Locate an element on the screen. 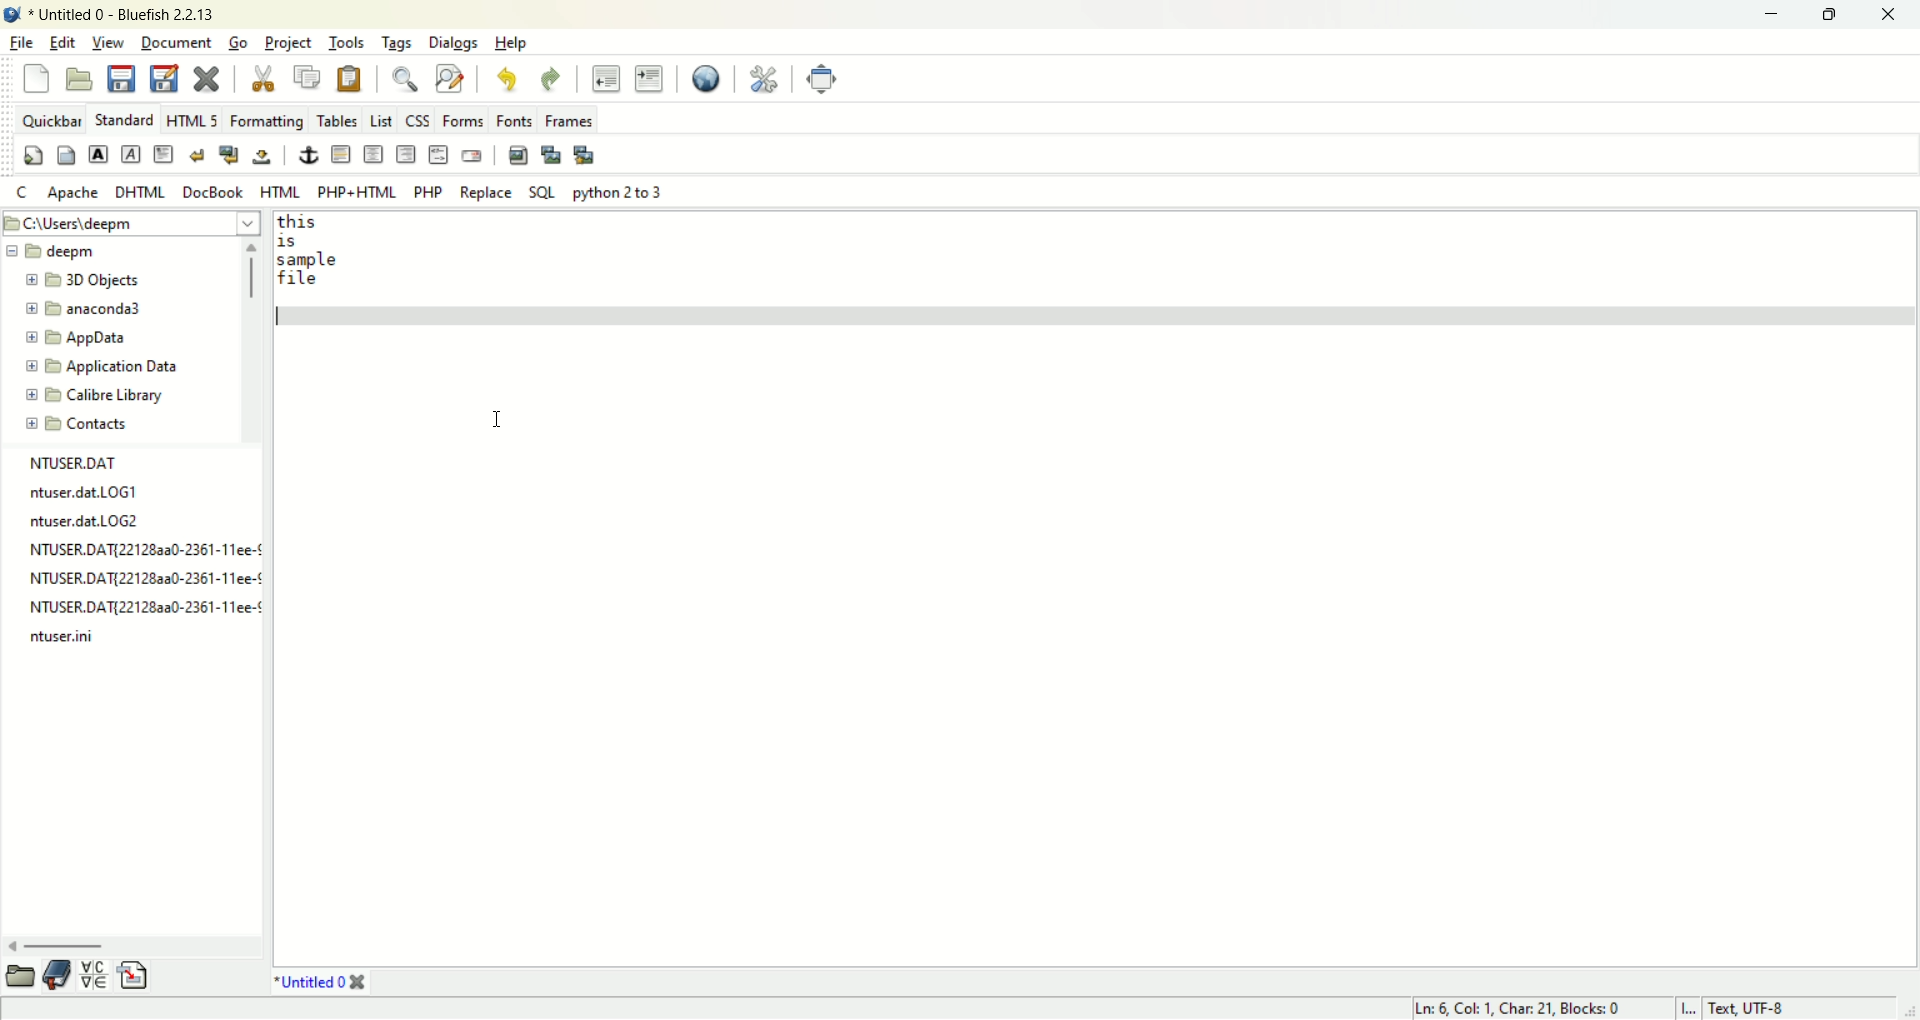 The image size is (1920, 1020). show find bar is located at coordinates (403, 79).